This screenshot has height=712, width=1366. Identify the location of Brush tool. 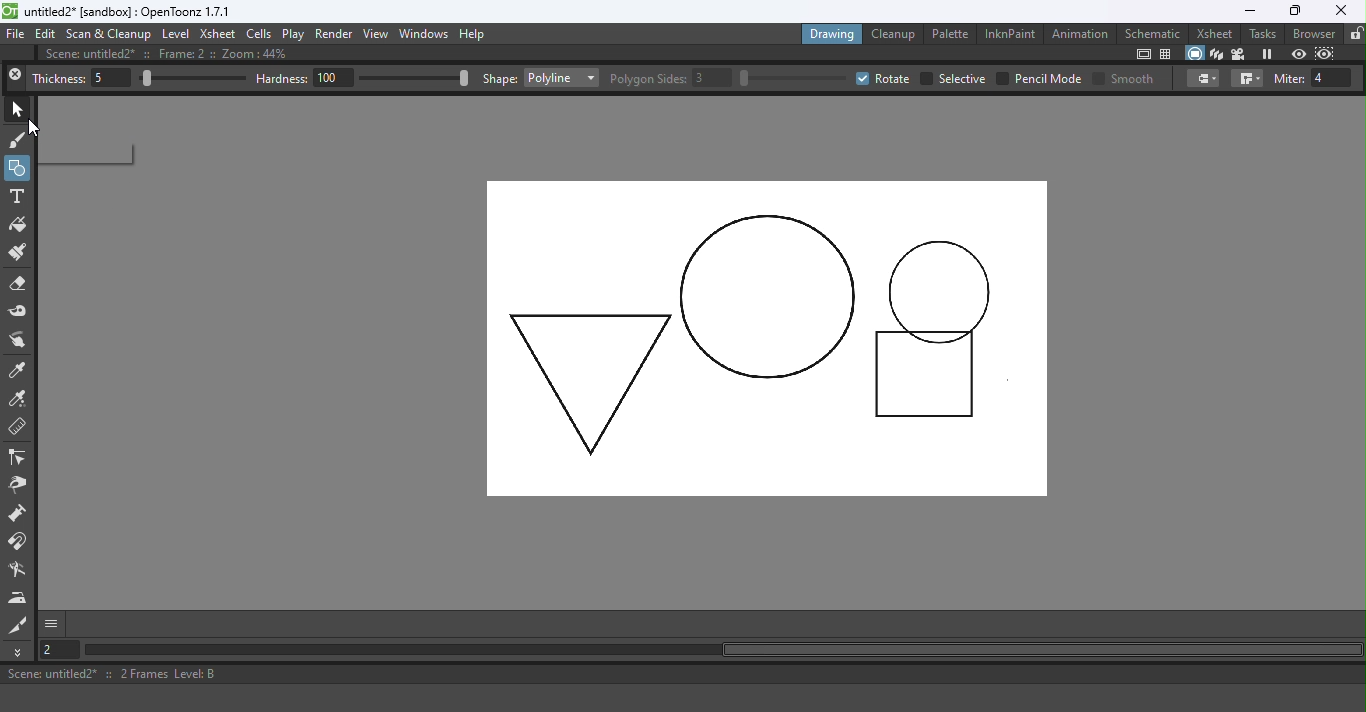
(18, 141).